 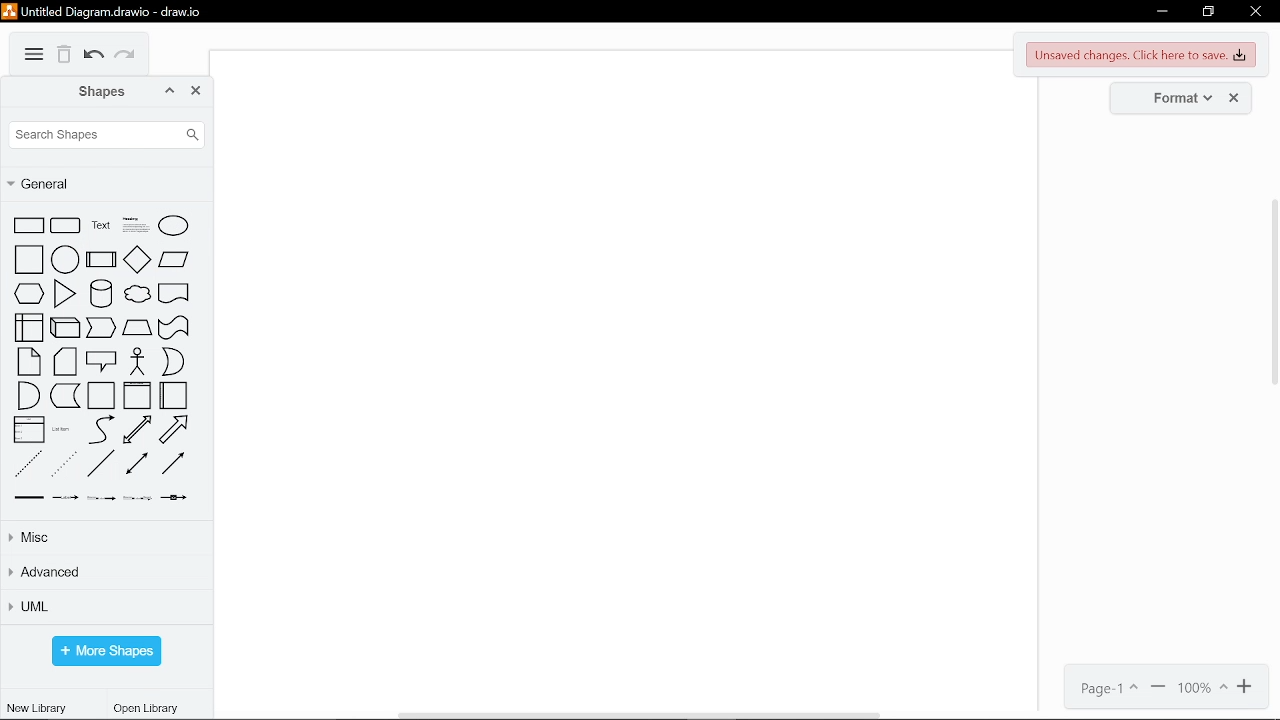 I want to click on general, so click(x=103, y=183).